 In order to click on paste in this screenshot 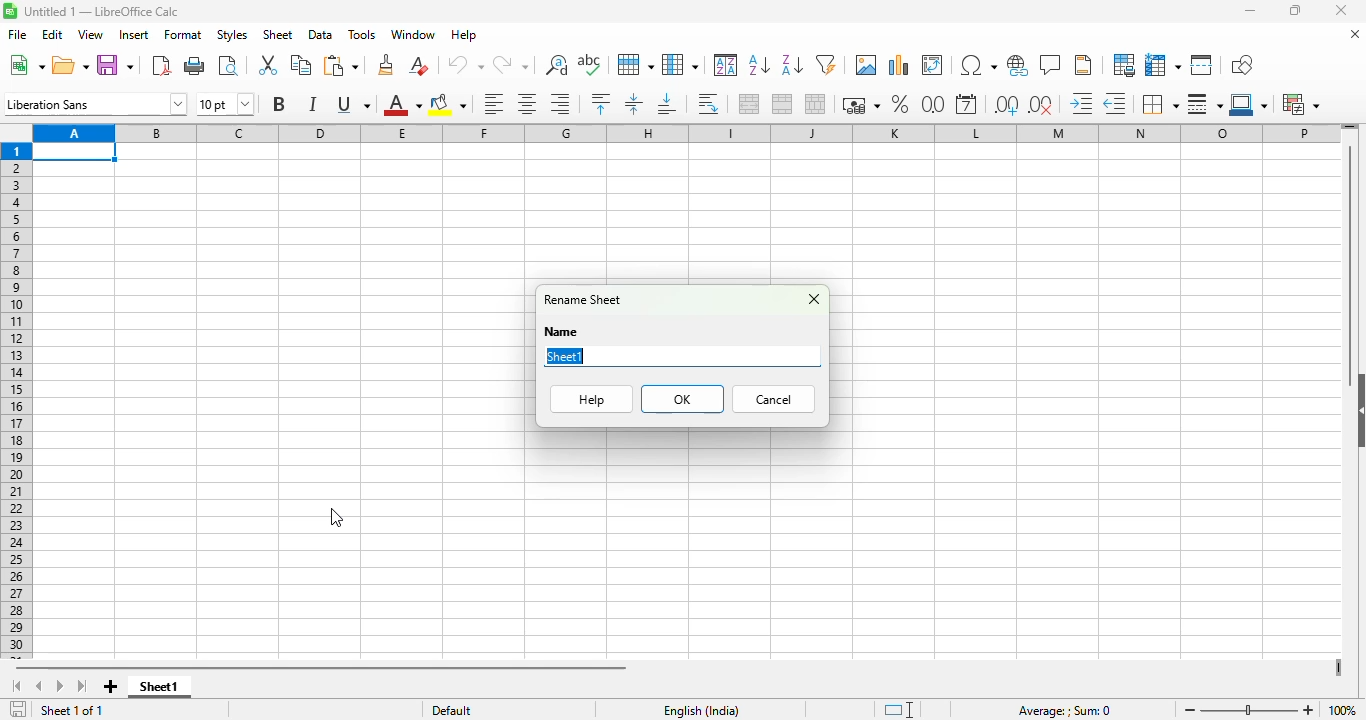, I will do `click(341, 65)`.